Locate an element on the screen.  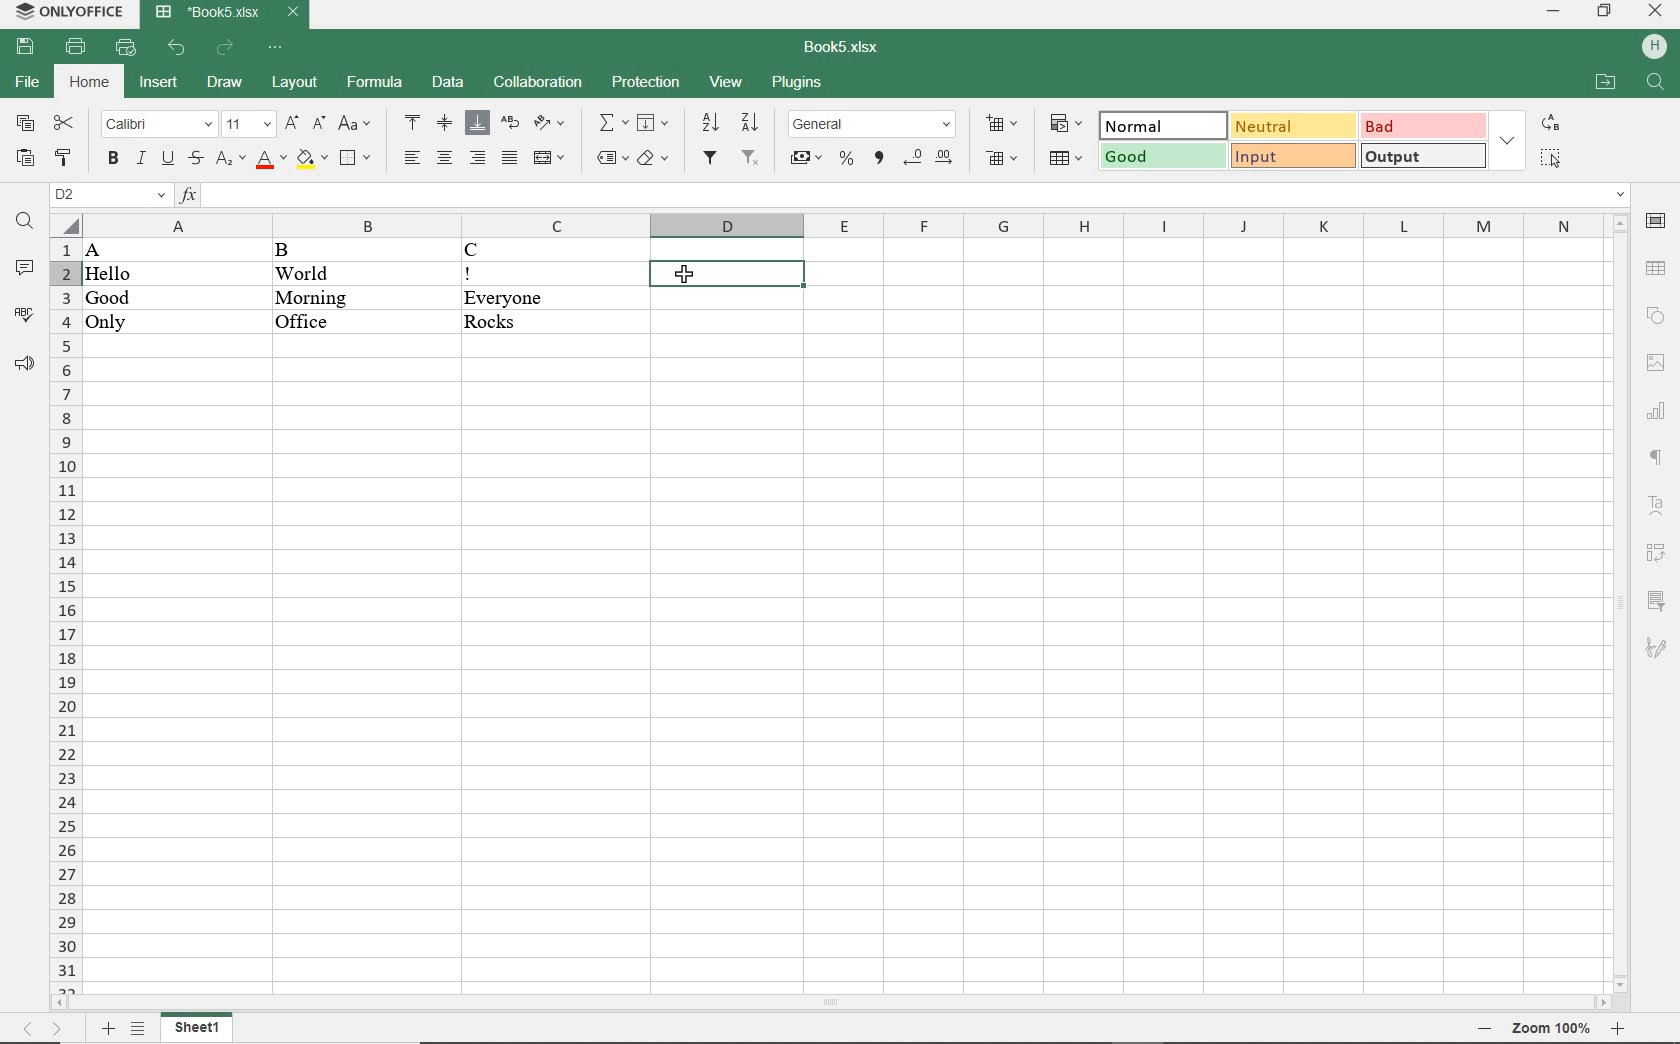
cursor is located at coordinates (684, 278).